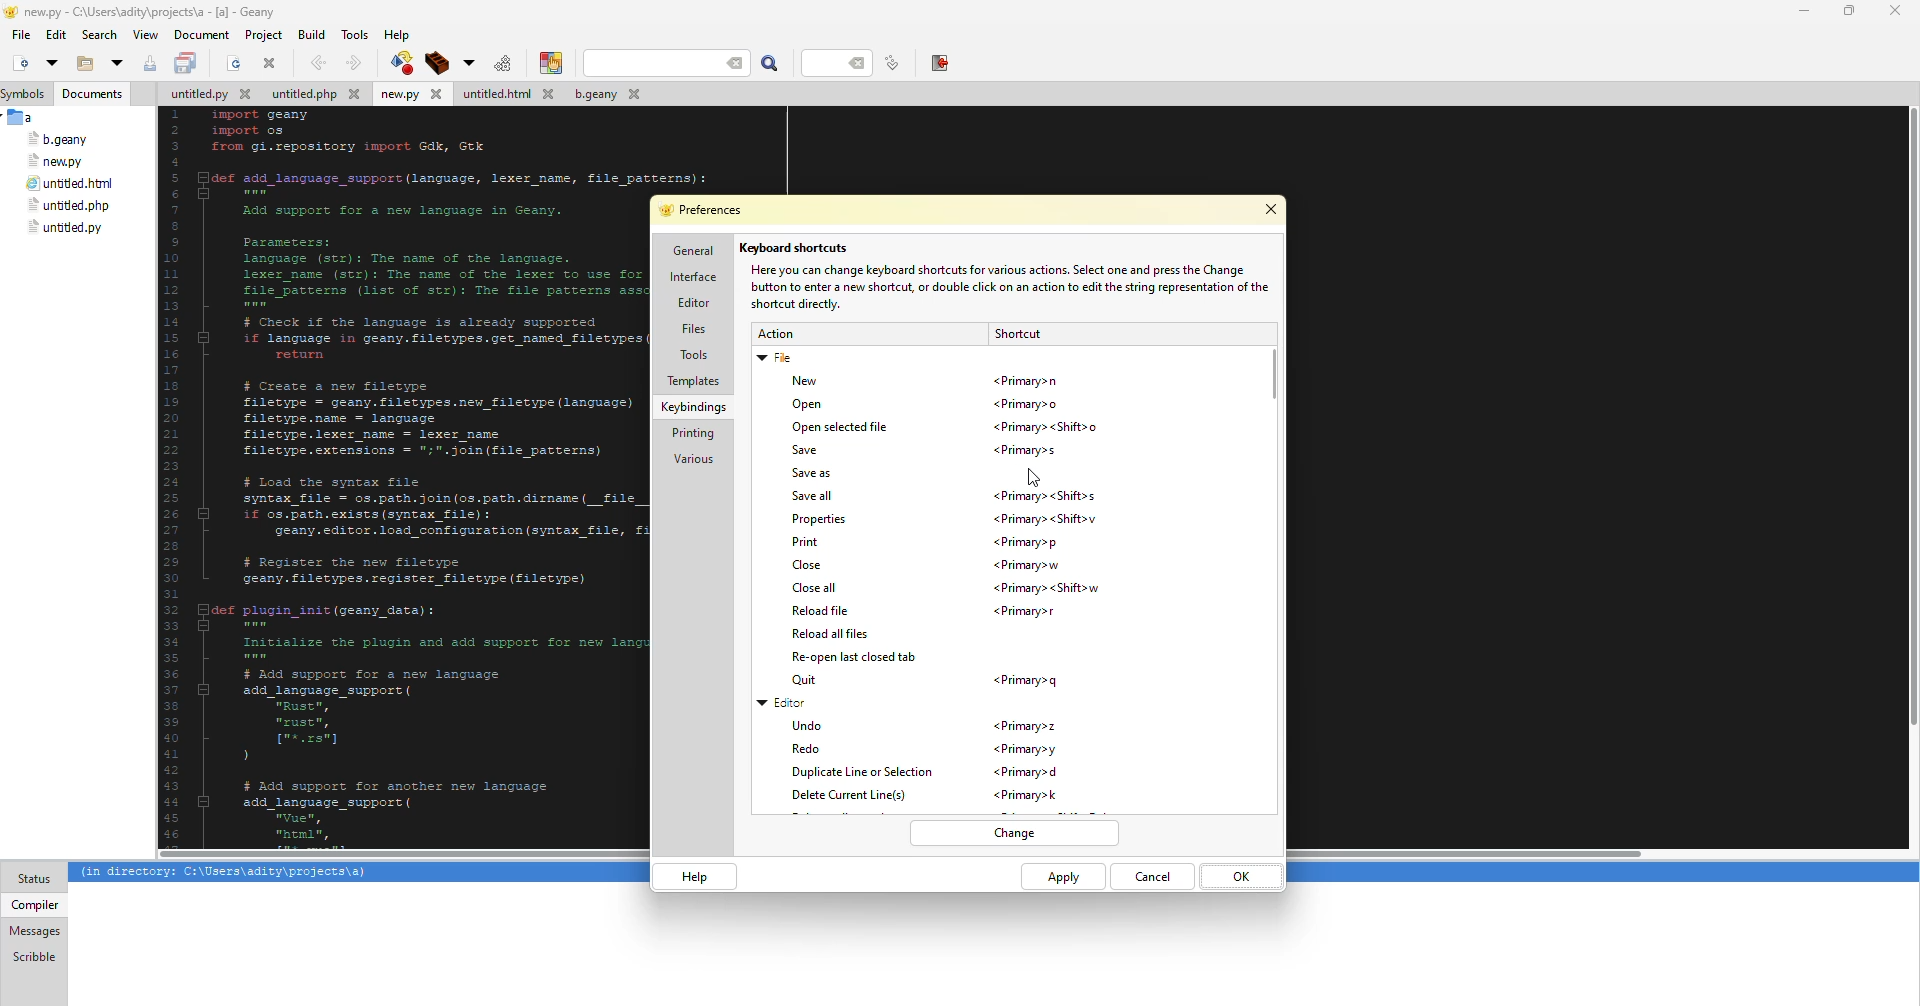 The width and height of the screenshot is (1920, 1006). What do you see at coordinates (234, 65) in the screenshot?
I see `open` at bounding box center [234, 65].